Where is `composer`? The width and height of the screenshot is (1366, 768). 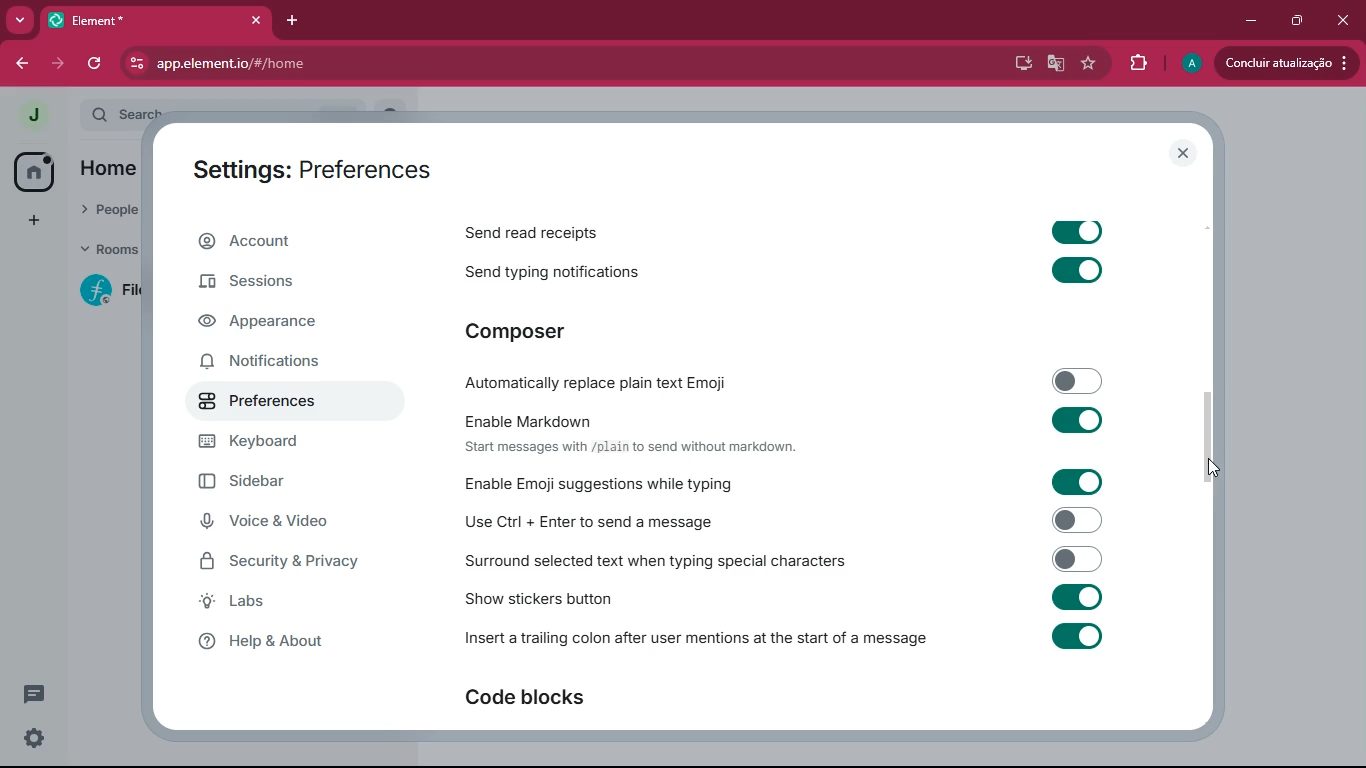
composer is located at coordinates (532, 331).